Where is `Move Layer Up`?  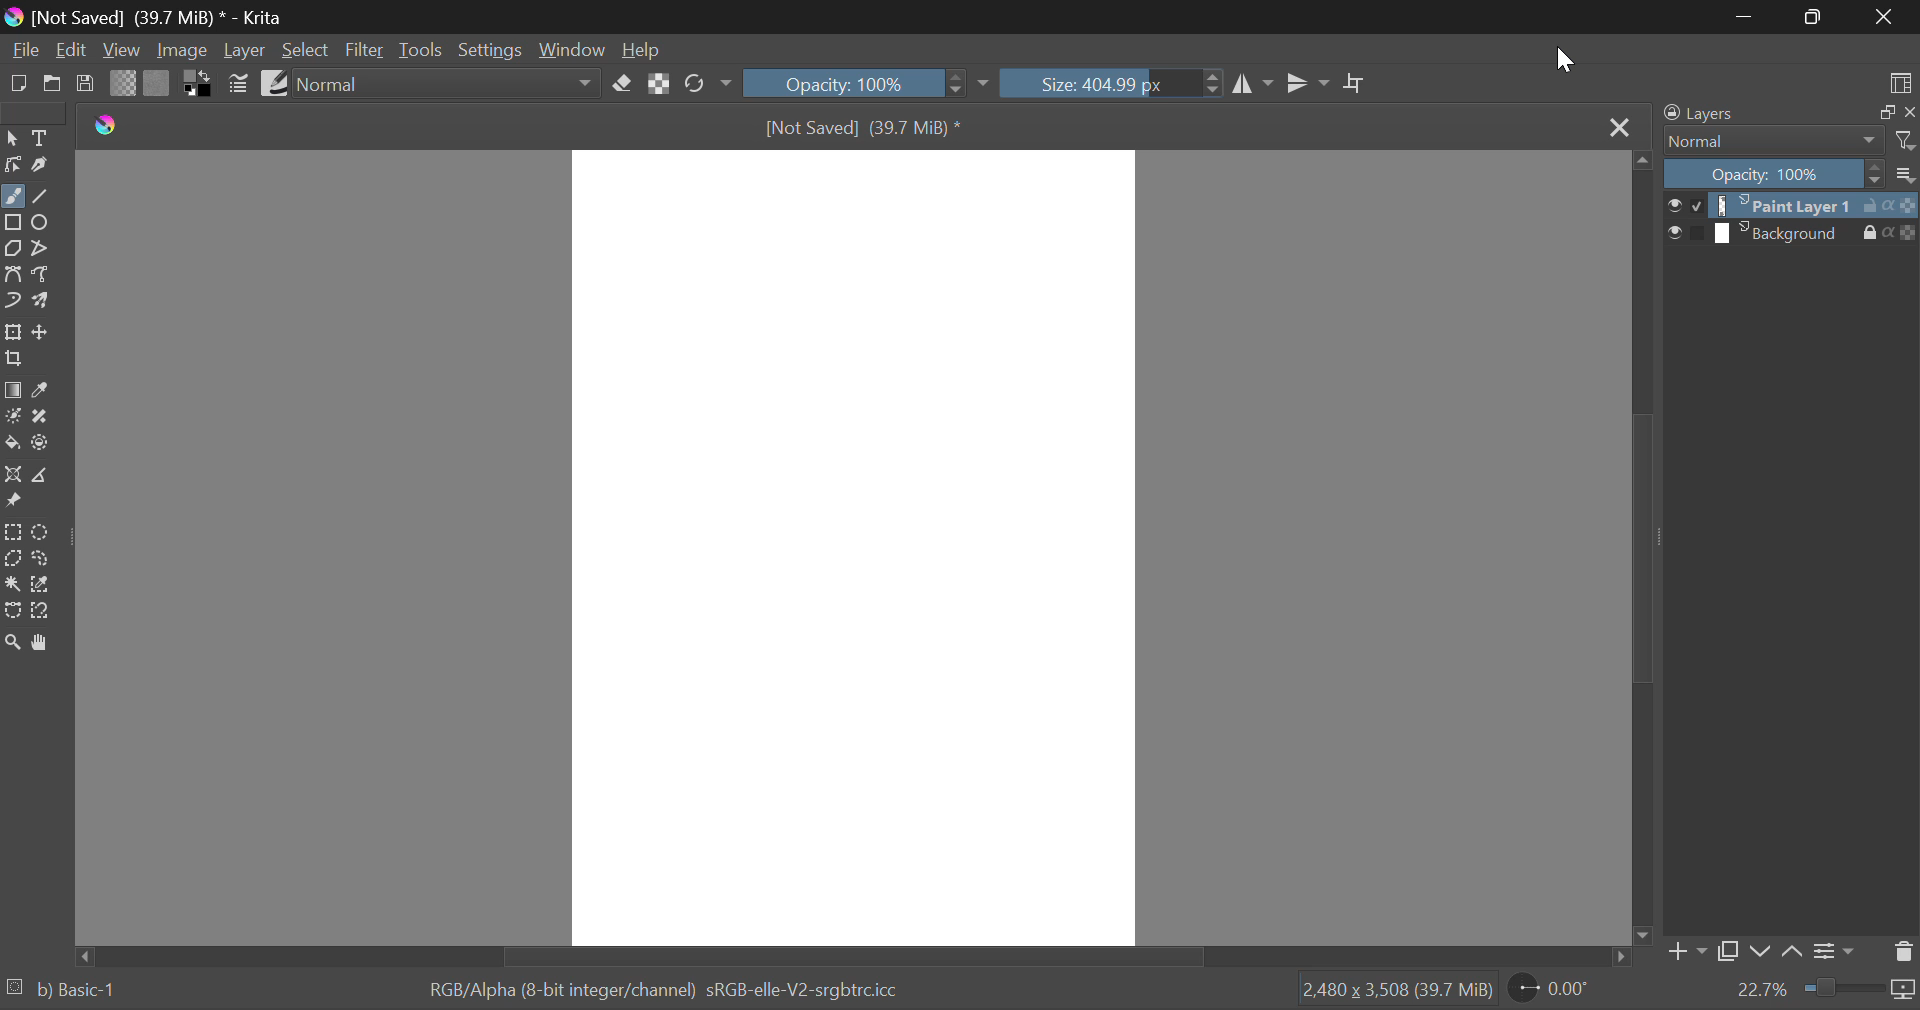 Move Layer Up is located at coordinates (1792, 954).